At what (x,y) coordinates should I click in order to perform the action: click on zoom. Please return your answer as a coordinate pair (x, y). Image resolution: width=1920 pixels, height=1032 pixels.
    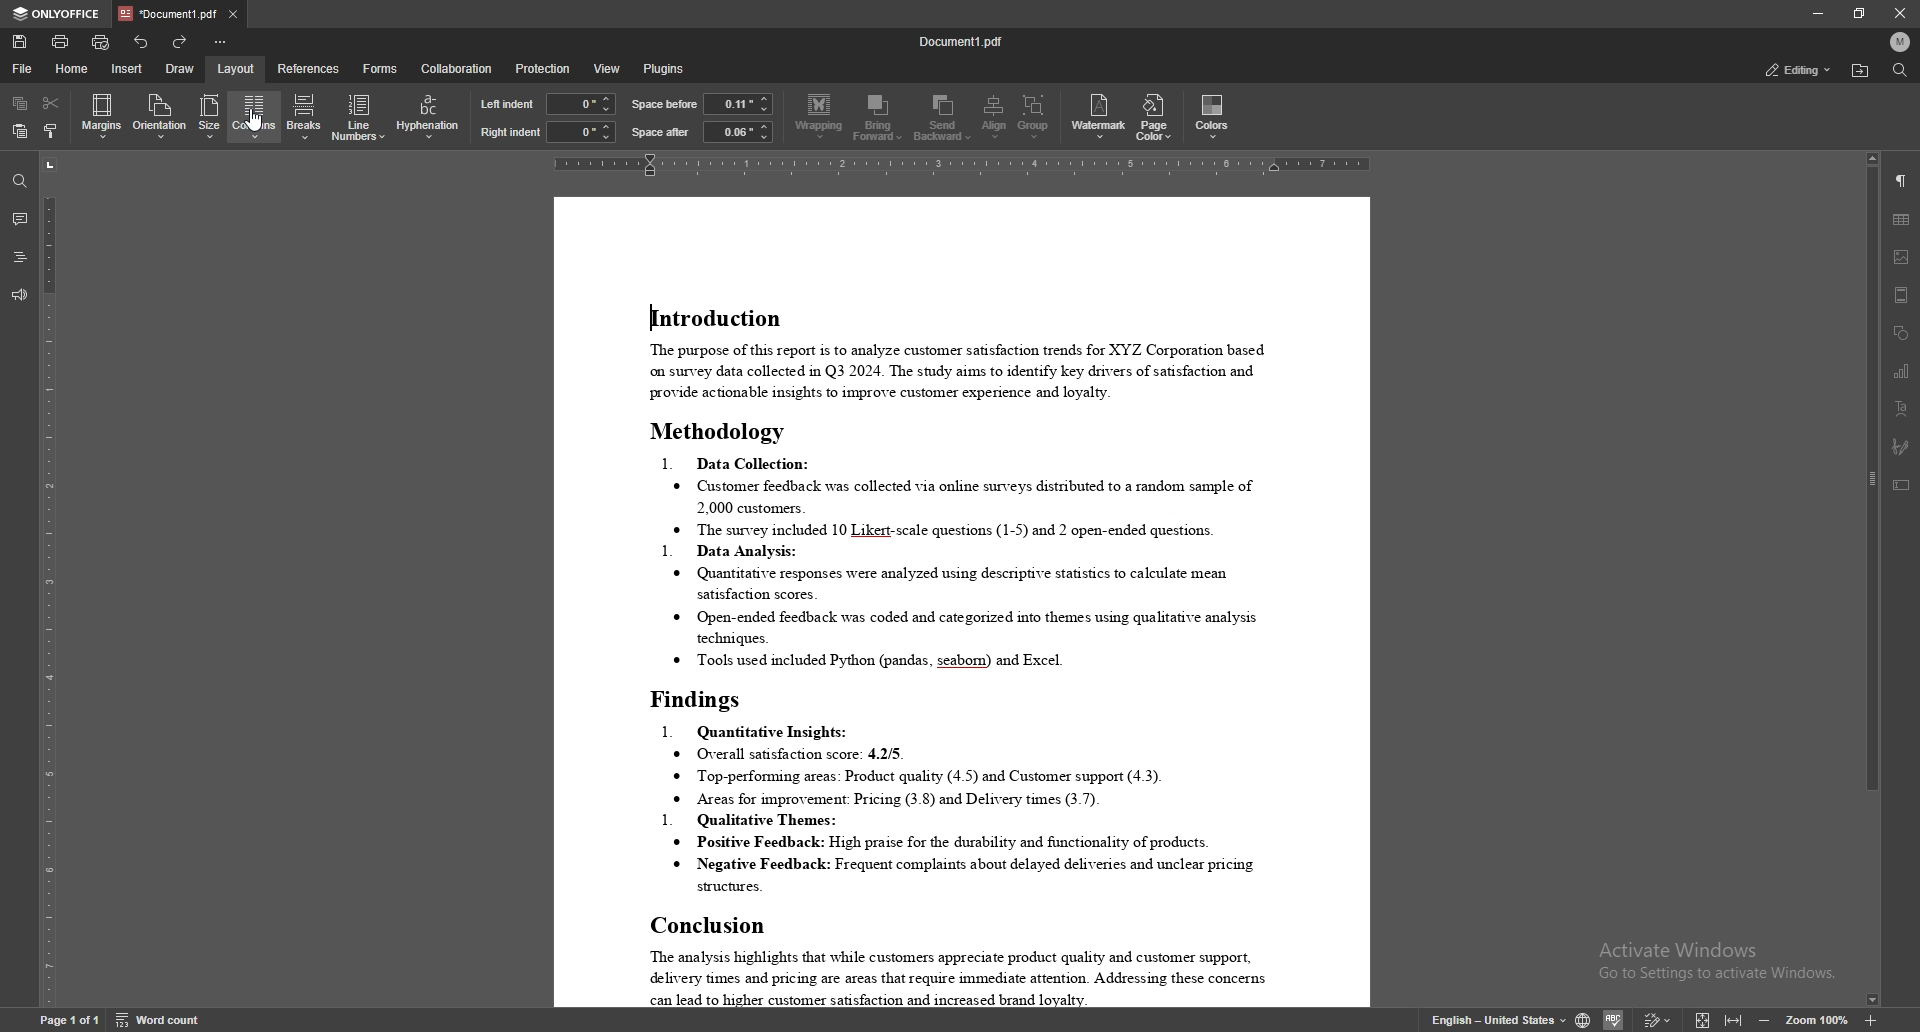
    Looking at the image, I should click on (1818, 1018).